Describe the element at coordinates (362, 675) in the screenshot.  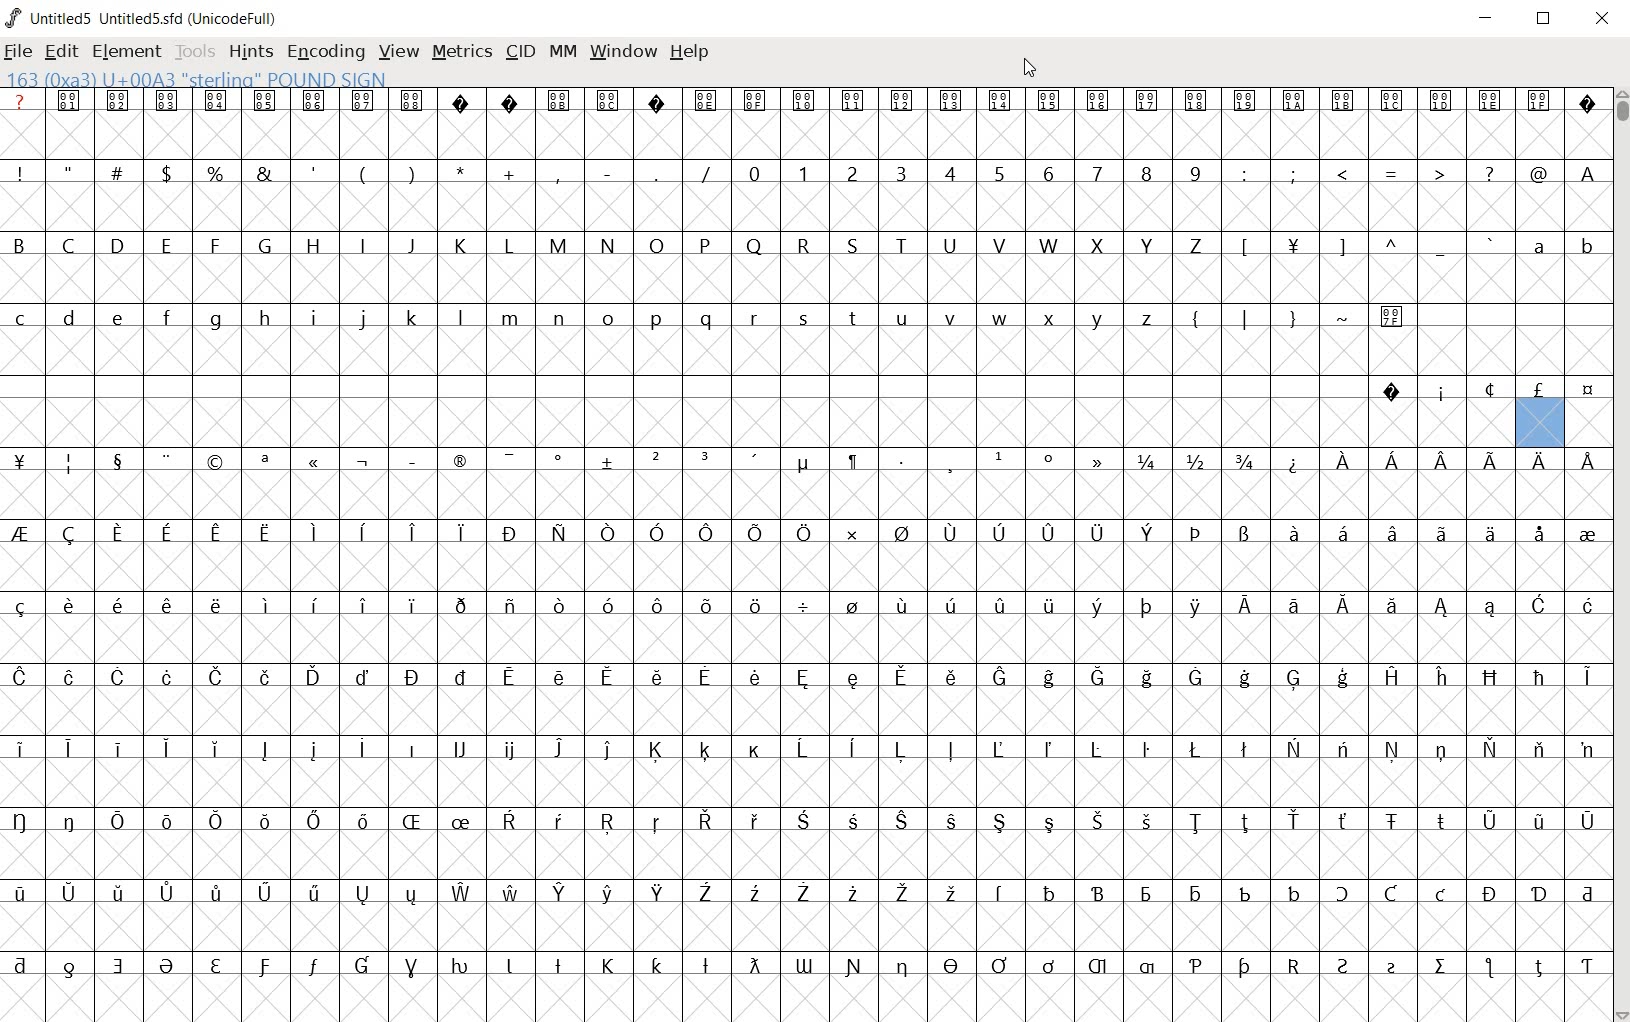
I see `Symbol` at that location.